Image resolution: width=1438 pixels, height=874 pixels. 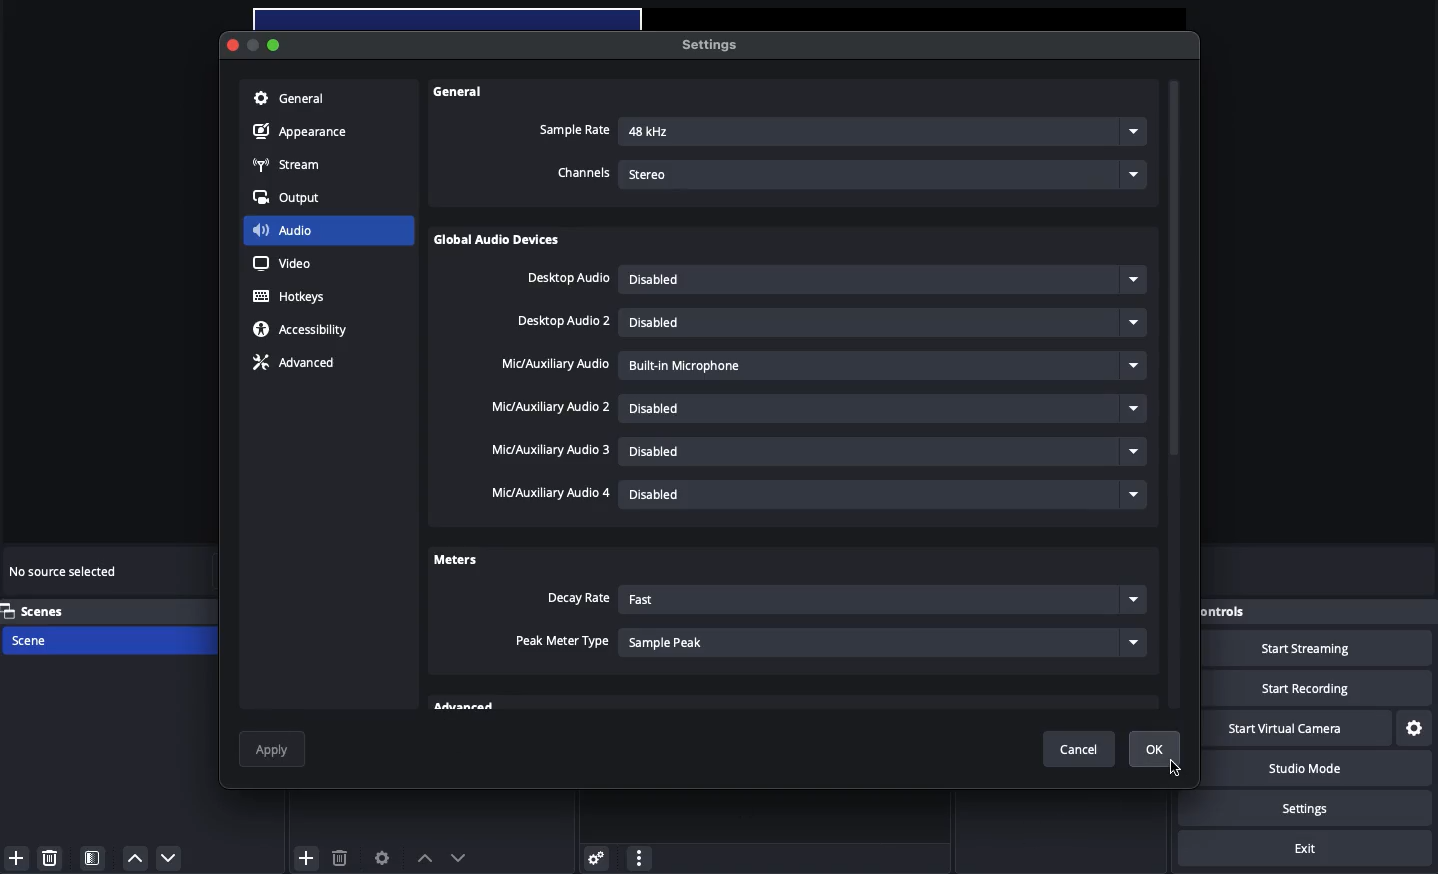 I want to click on Global audio devices, so click(x=501, y=242).